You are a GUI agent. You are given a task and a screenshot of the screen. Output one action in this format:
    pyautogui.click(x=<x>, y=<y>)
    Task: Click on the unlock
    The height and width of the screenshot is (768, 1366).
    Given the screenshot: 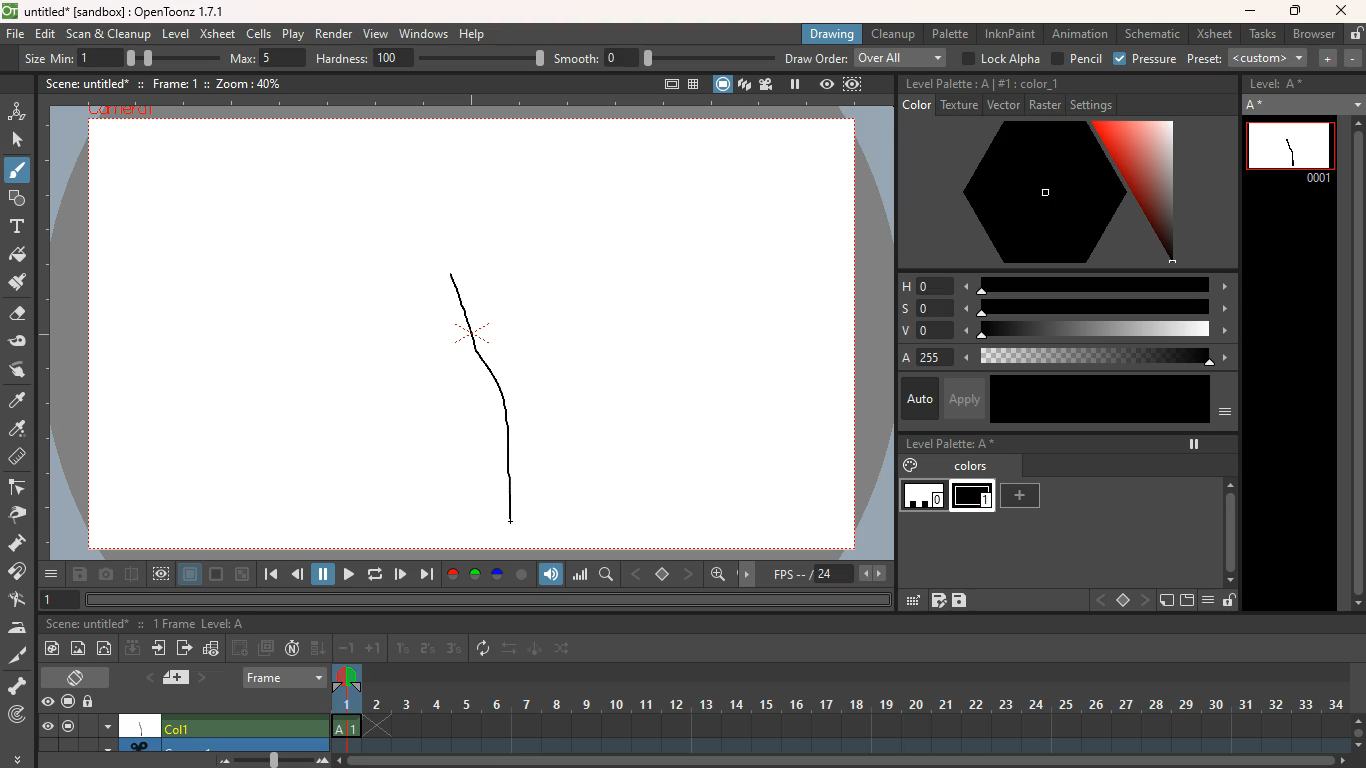 What is the action you would take?
    pyautogui.click(x=92, y=701)
    